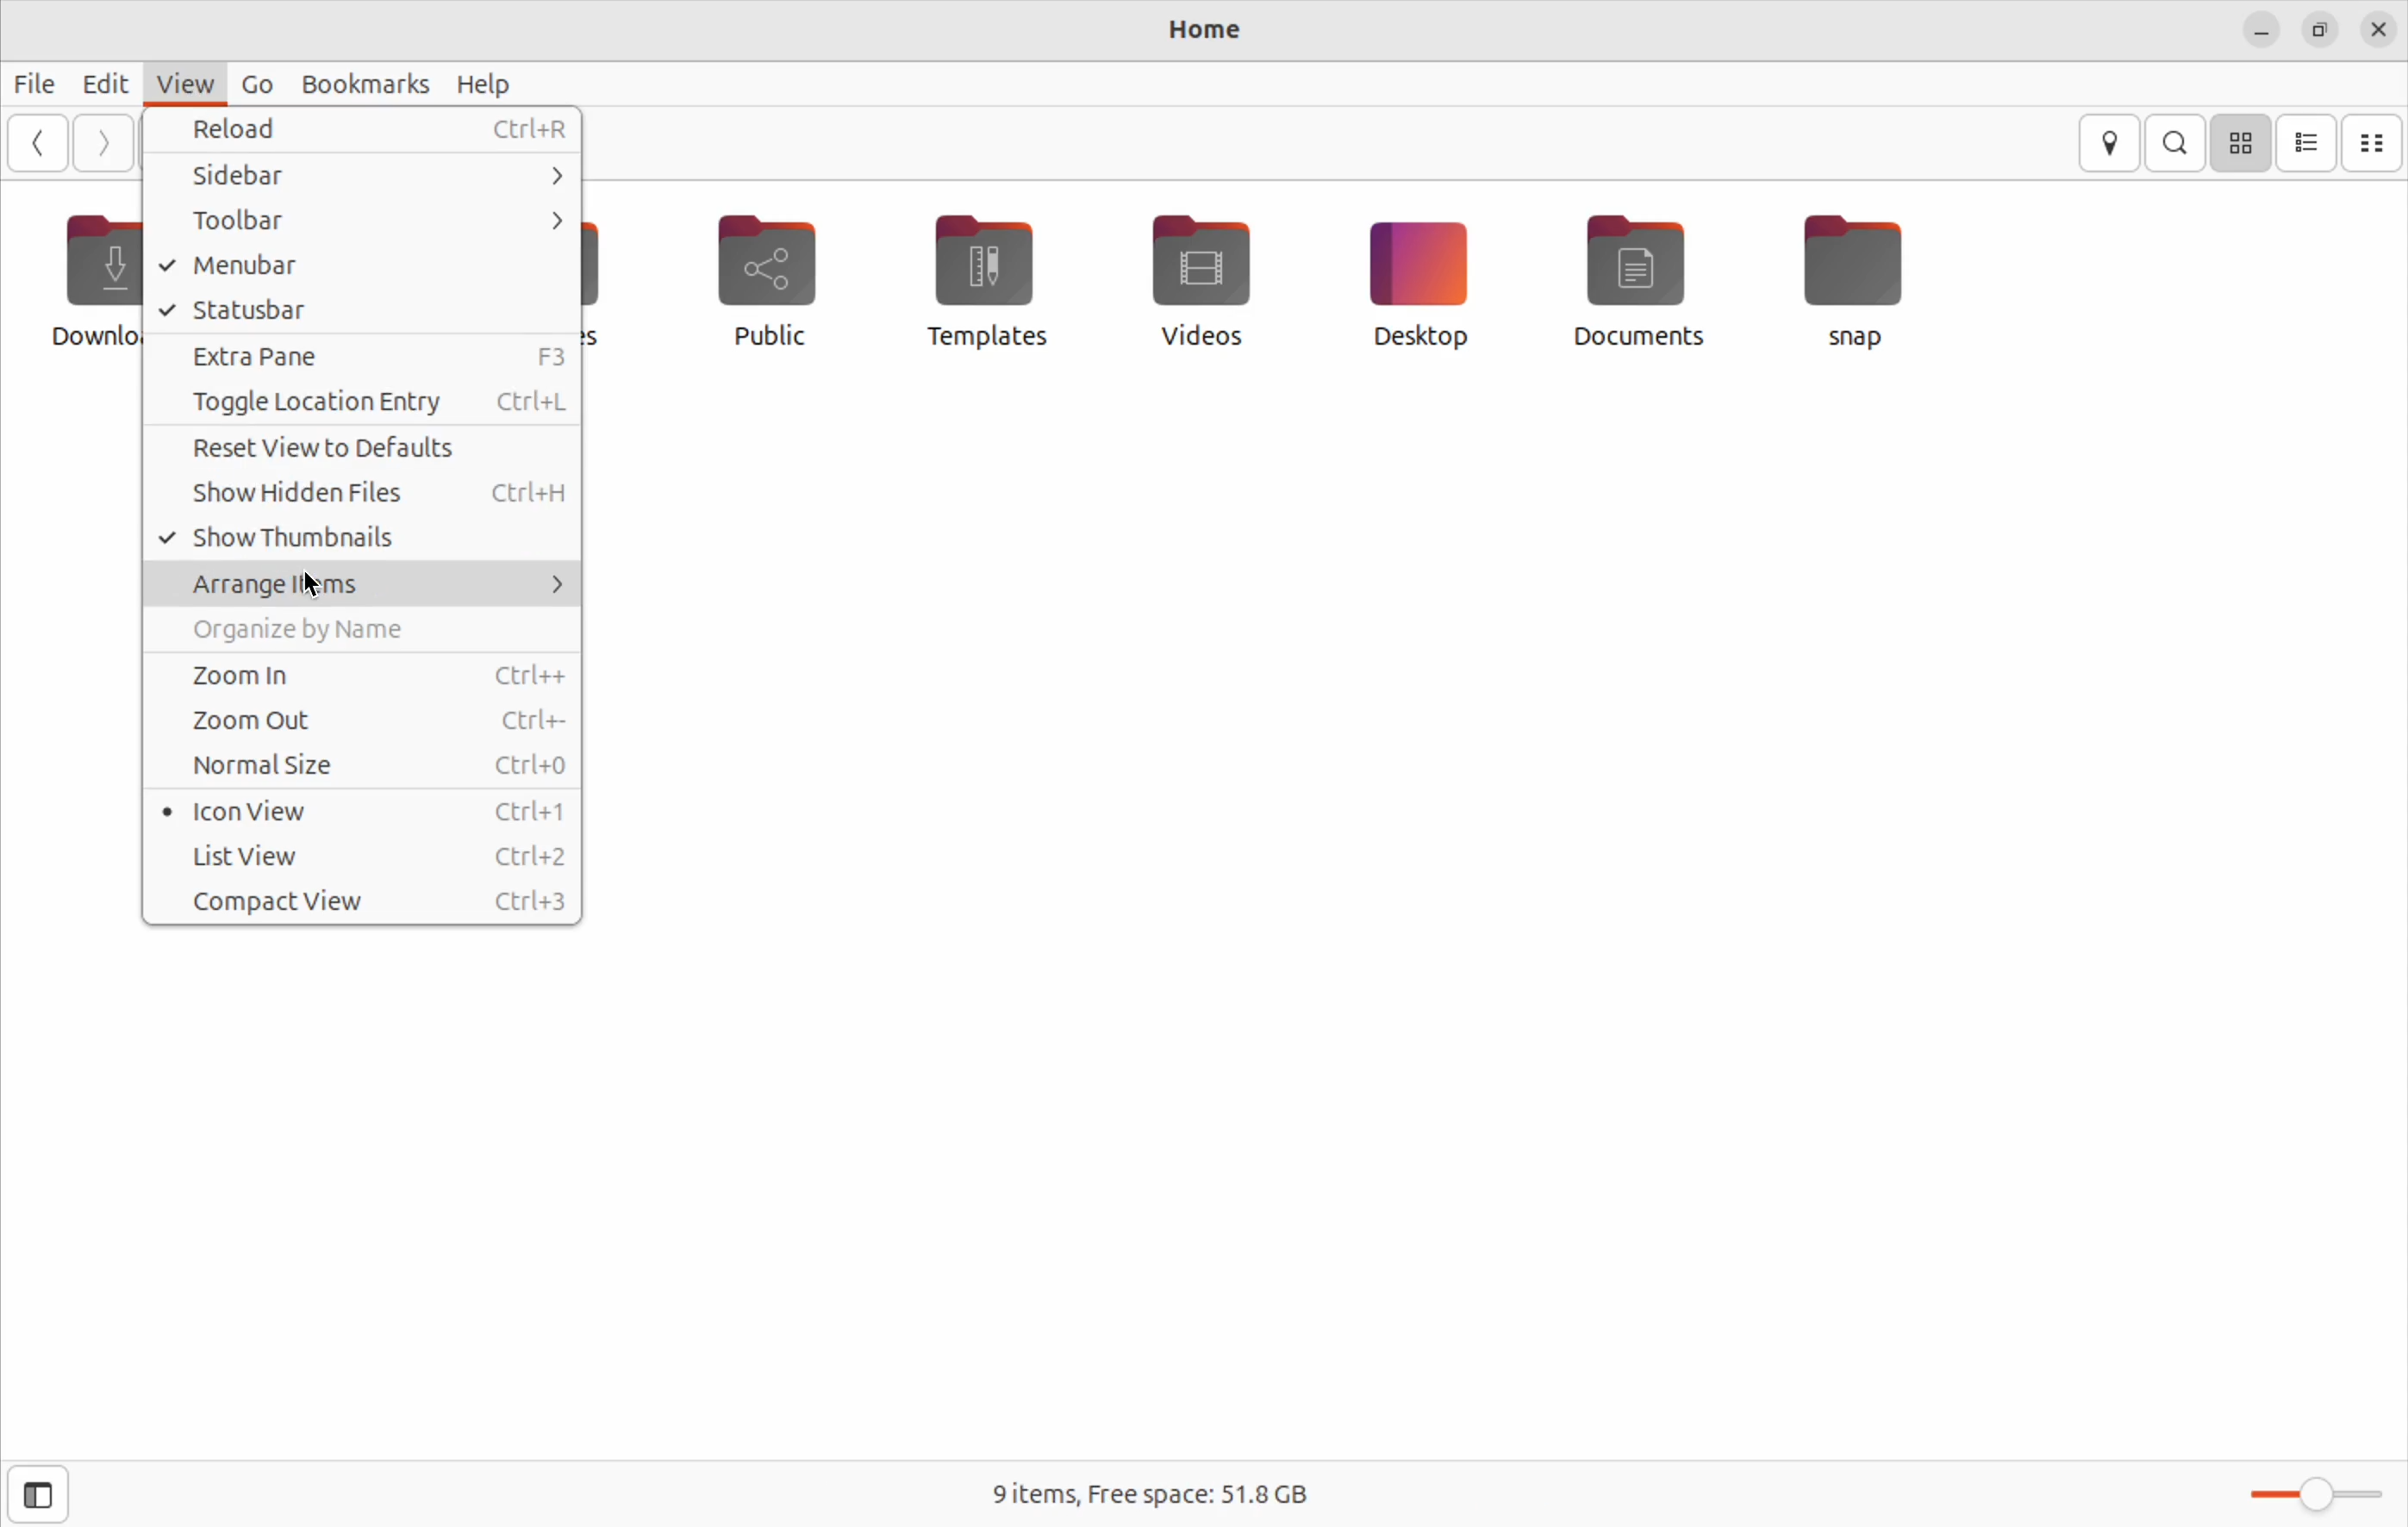 This screenshot has height=1527, width=2408. What do you see at coordinates (621, 277) in the screenshot?
I see `pictures` at bounding box center [621, 277].